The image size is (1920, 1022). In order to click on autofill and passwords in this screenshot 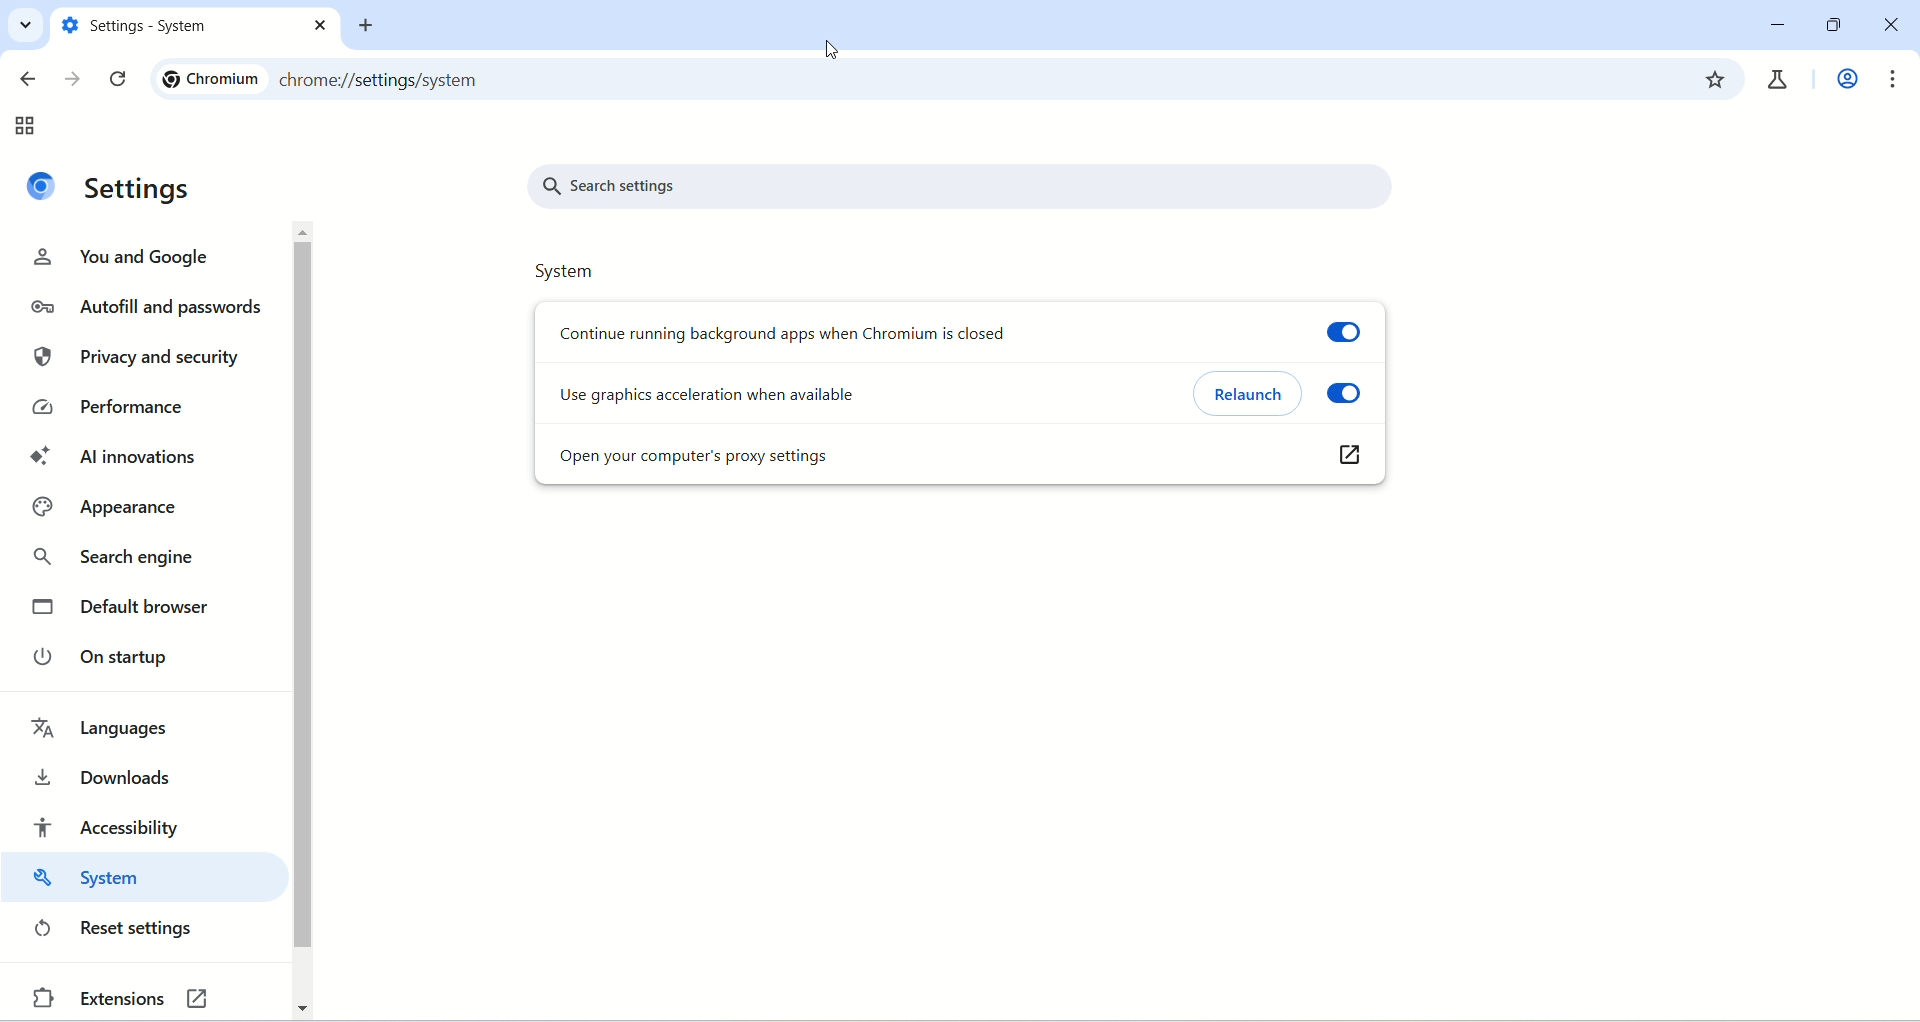, I will do `click(146, 308)`.